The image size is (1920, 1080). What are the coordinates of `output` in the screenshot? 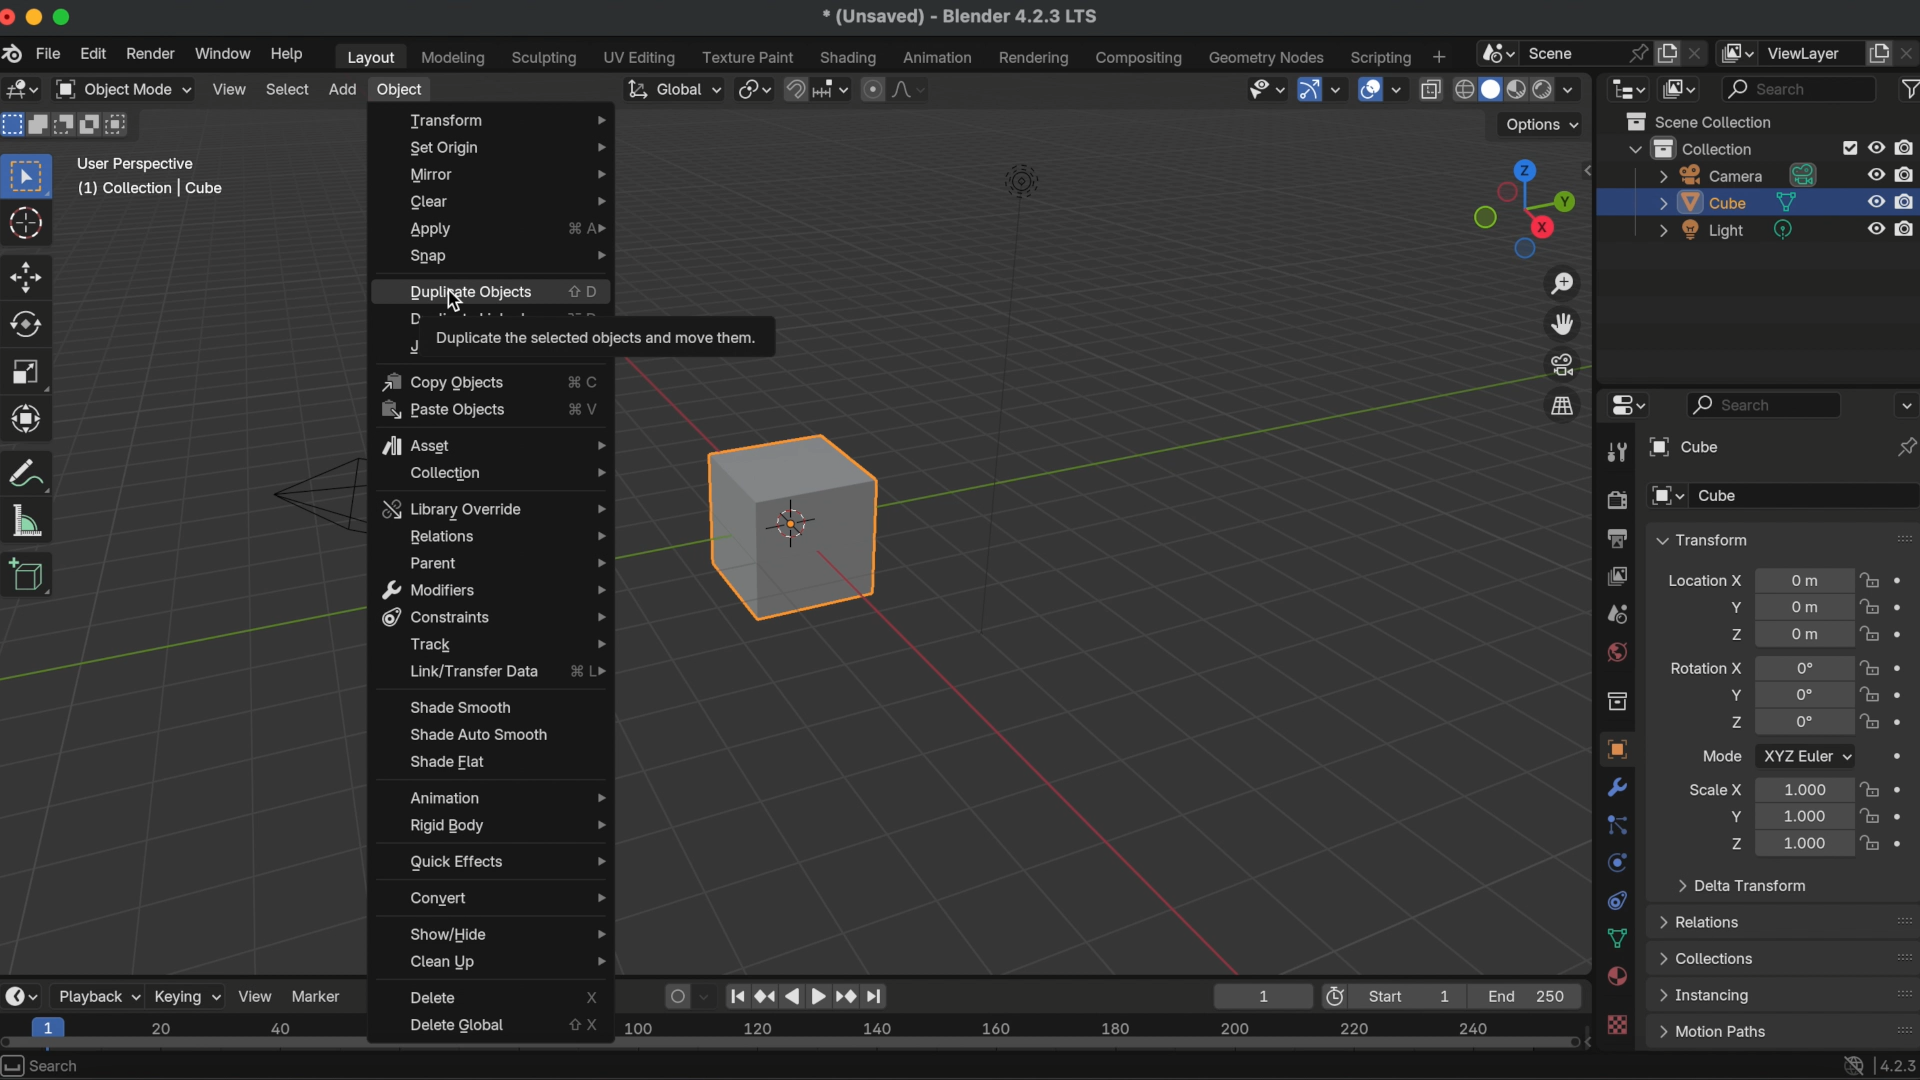 It's located at (1614, 538).